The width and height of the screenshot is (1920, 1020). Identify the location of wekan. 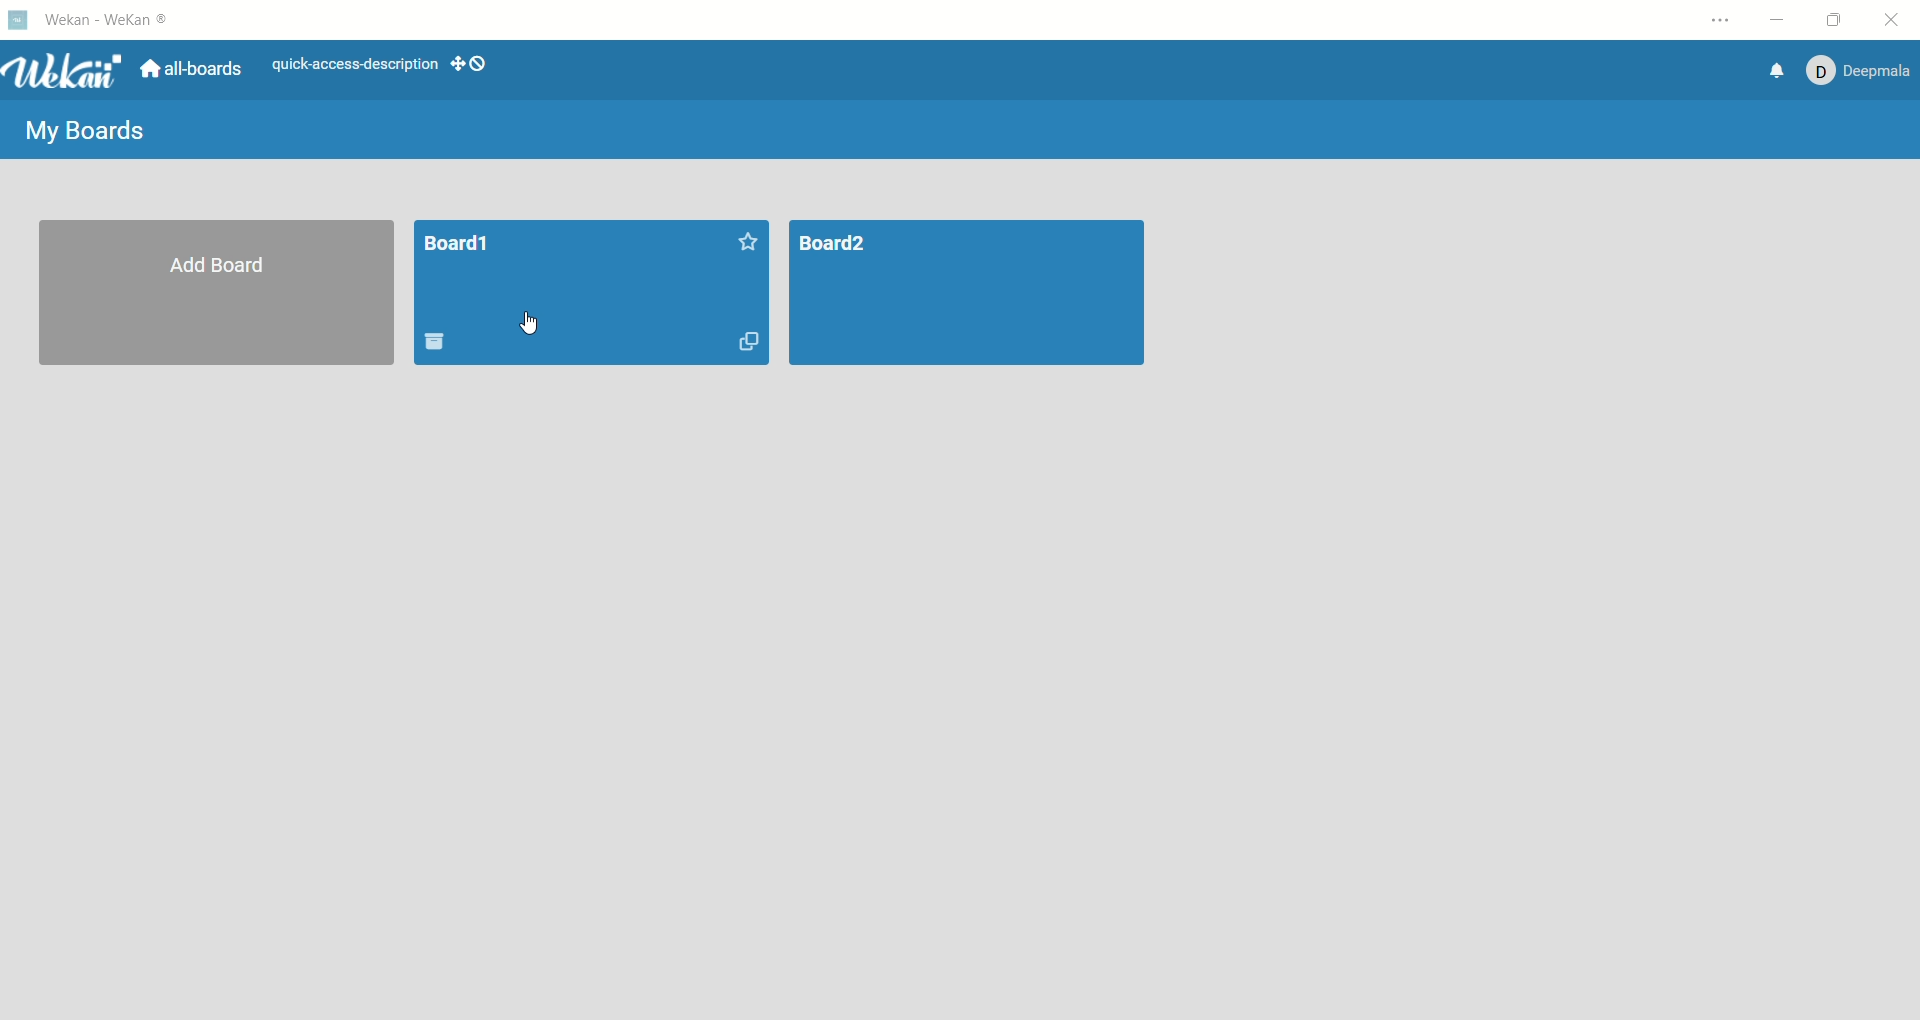
(63, 73).